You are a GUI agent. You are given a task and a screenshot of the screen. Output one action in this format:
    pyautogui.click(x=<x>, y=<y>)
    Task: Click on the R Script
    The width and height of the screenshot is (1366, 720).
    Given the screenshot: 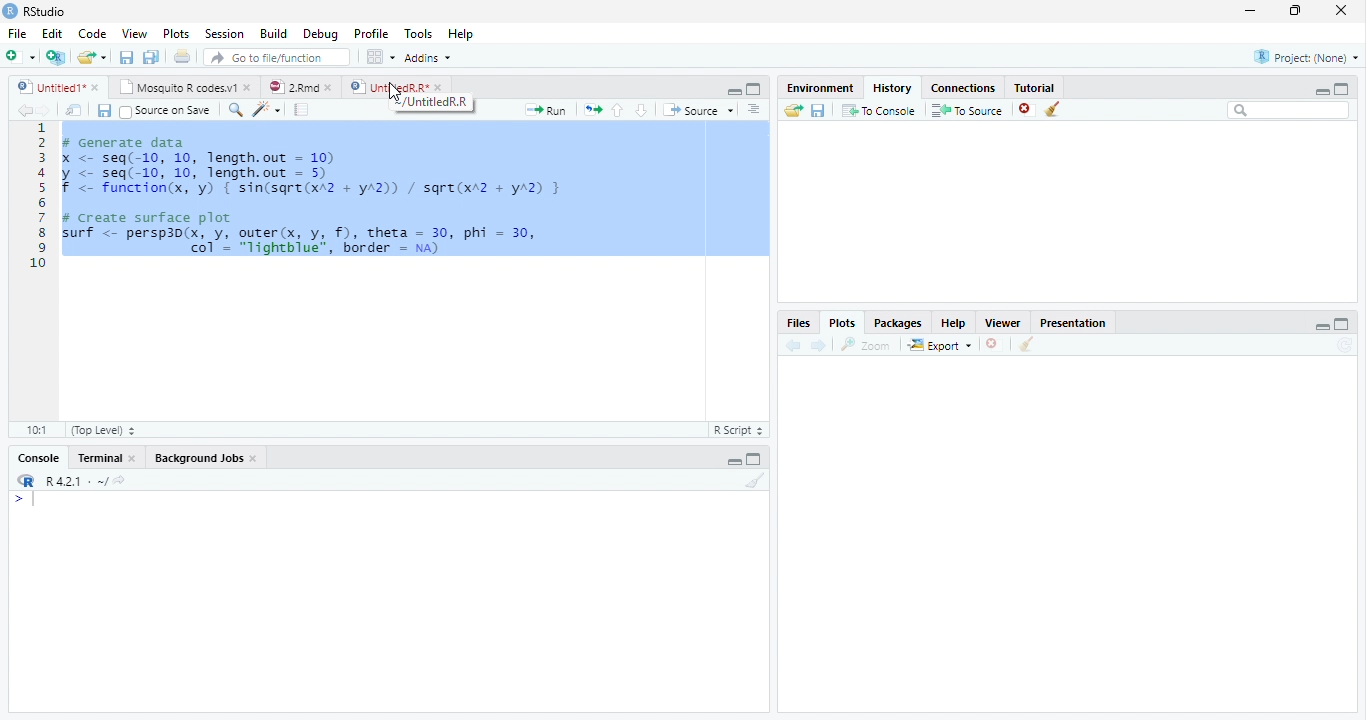 What is the action you would take?
    pyautogui.click(x=741, y=430)
    